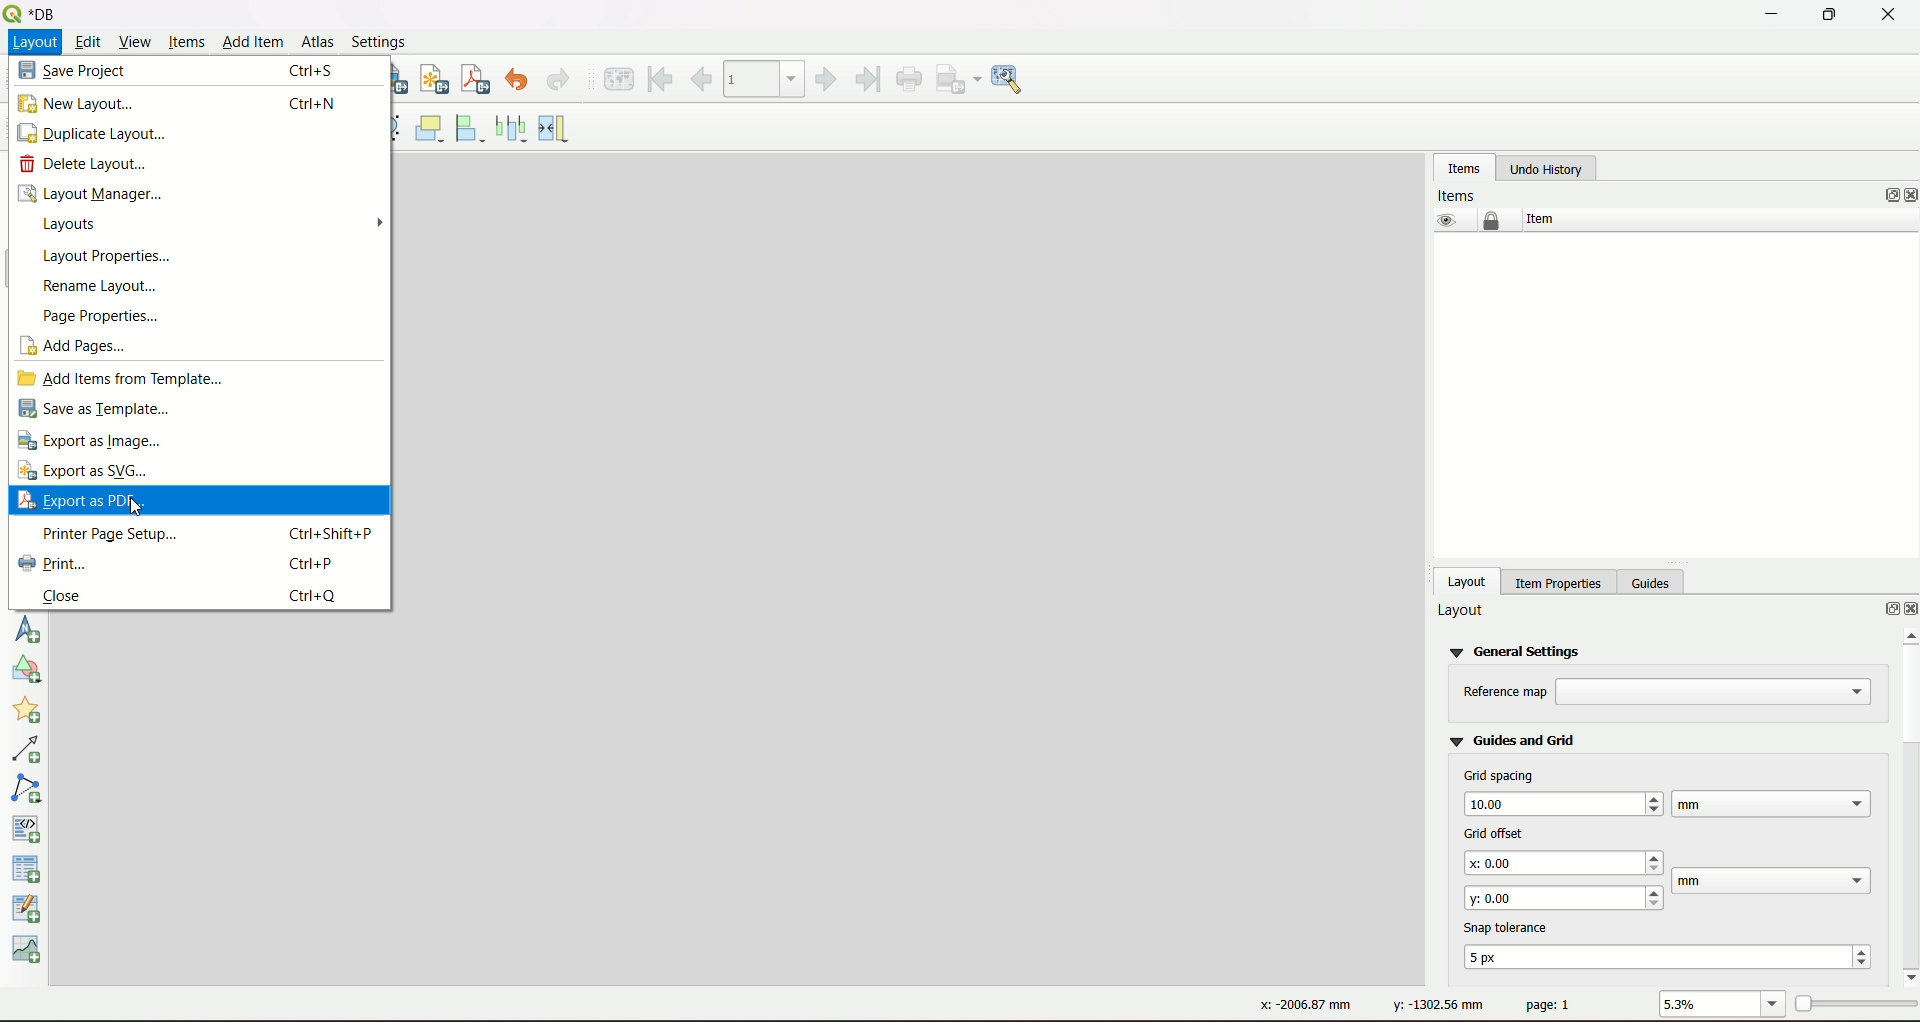  I want to click on ctrl+shift+P, so click(332, 535).